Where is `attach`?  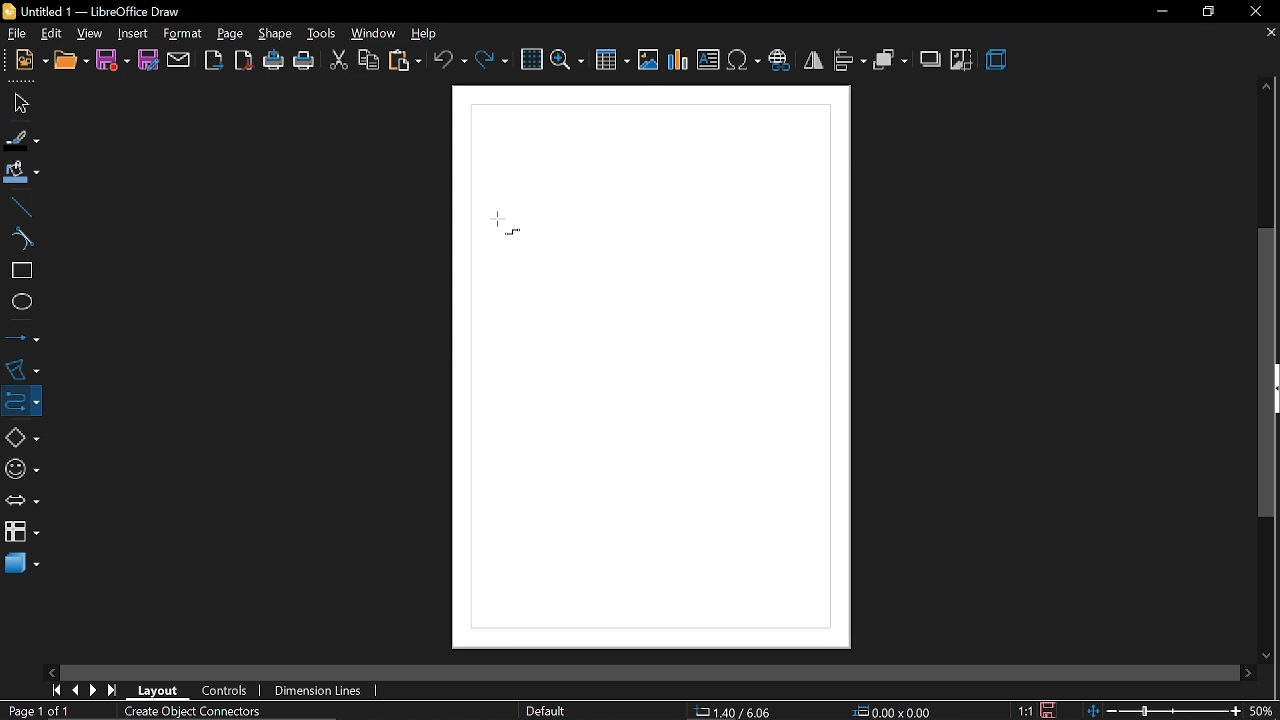
attach is located at coordinates (178, 60).